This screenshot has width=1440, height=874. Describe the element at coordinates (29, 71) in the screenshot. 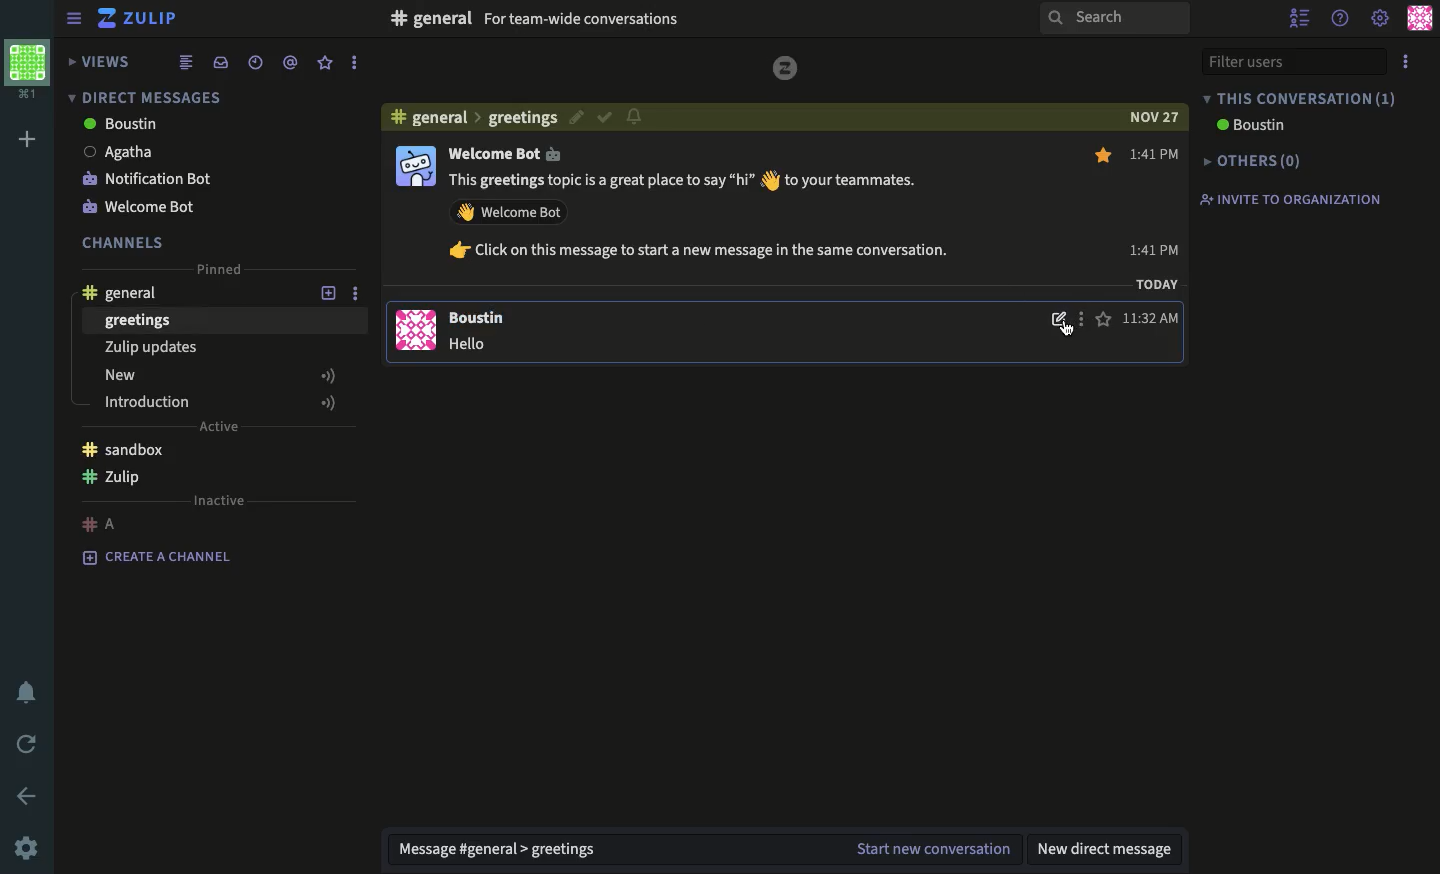

I see `workspace profile` at that location.